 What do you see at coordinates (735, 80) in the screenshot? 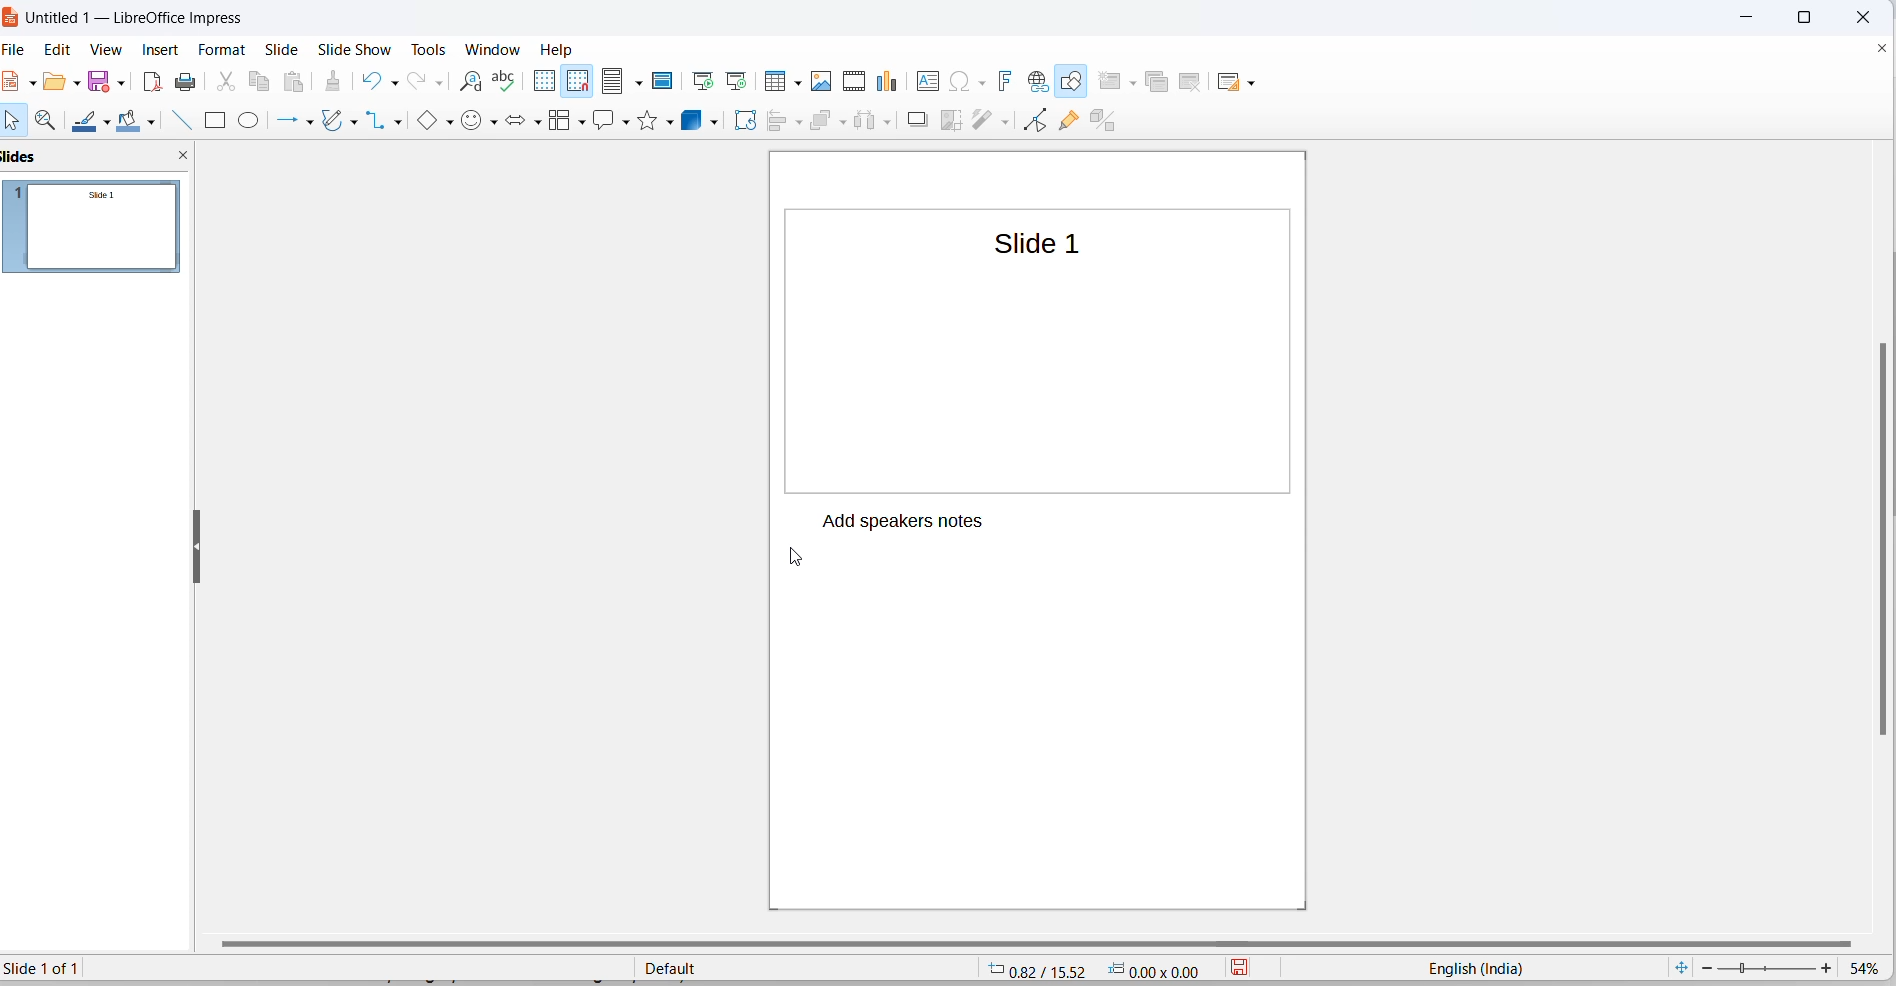
I see `start from current slide` at bounding box center [735, 80].